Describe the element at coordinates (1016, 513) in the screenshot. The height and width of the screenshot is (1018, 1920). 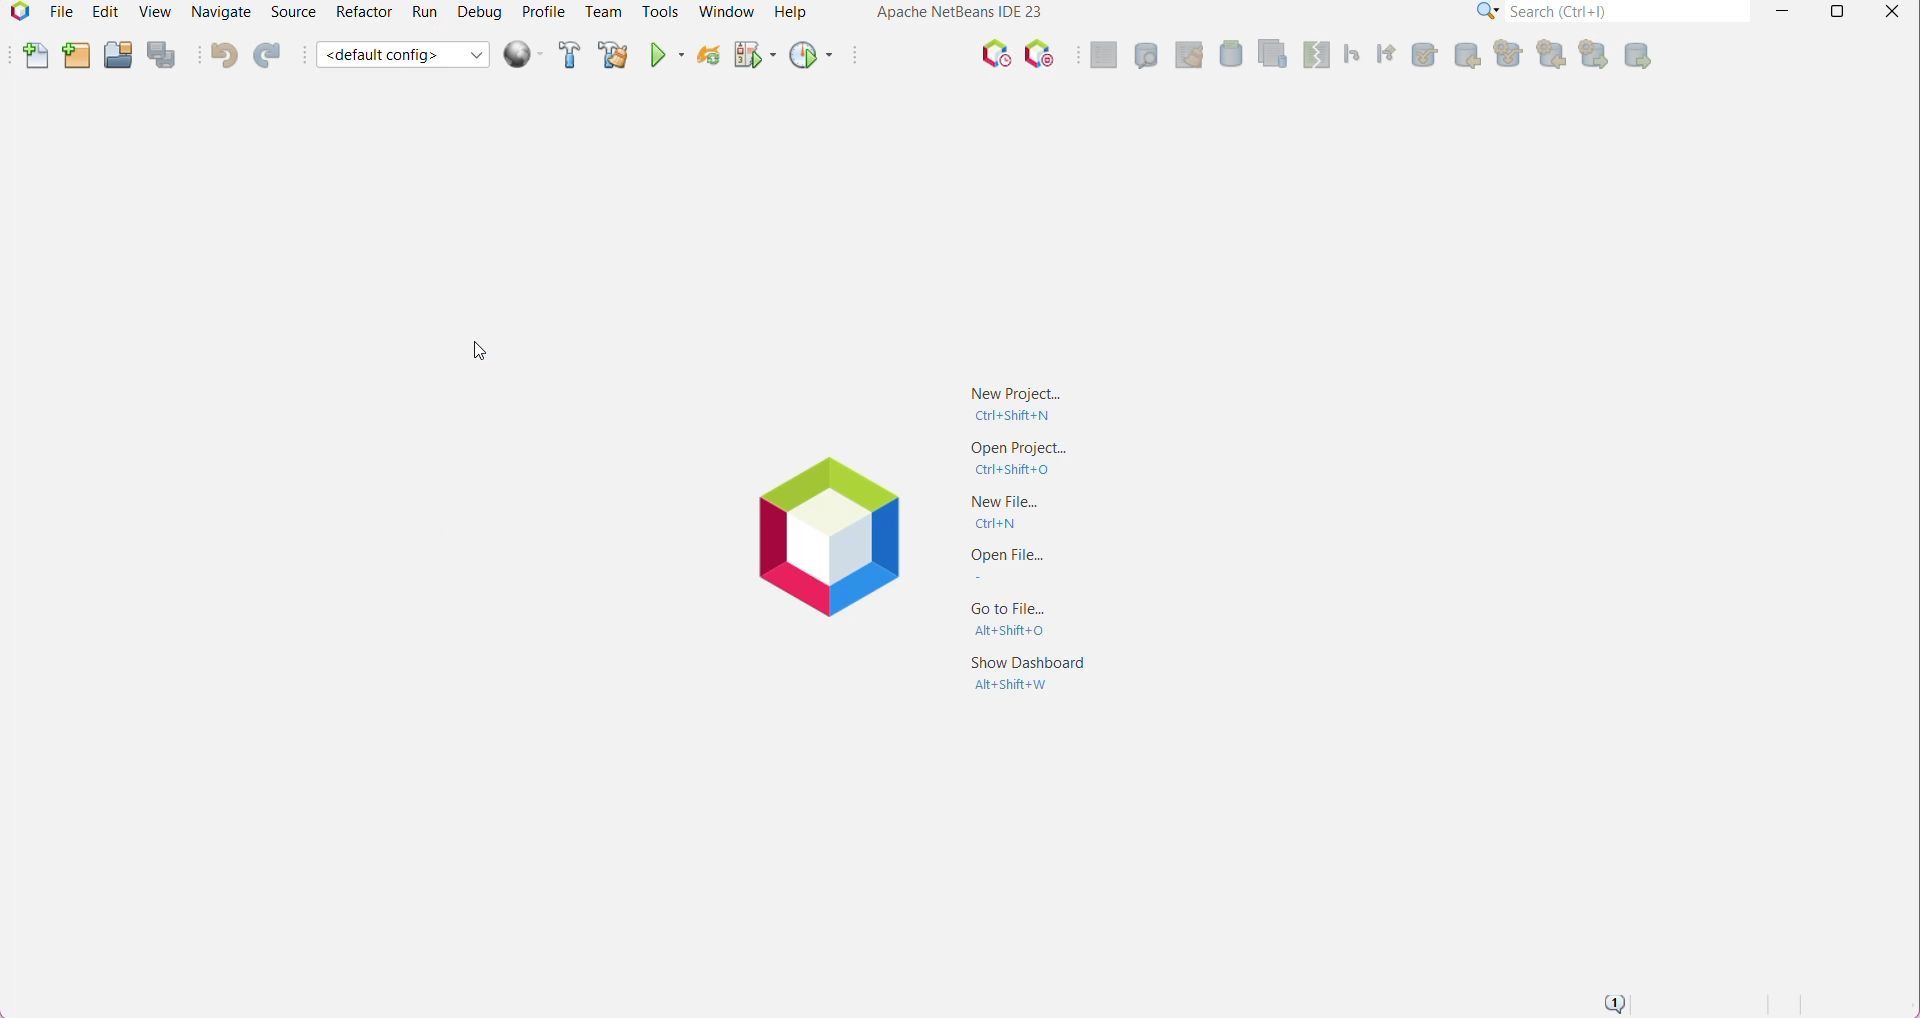
I see `New File` at that location.